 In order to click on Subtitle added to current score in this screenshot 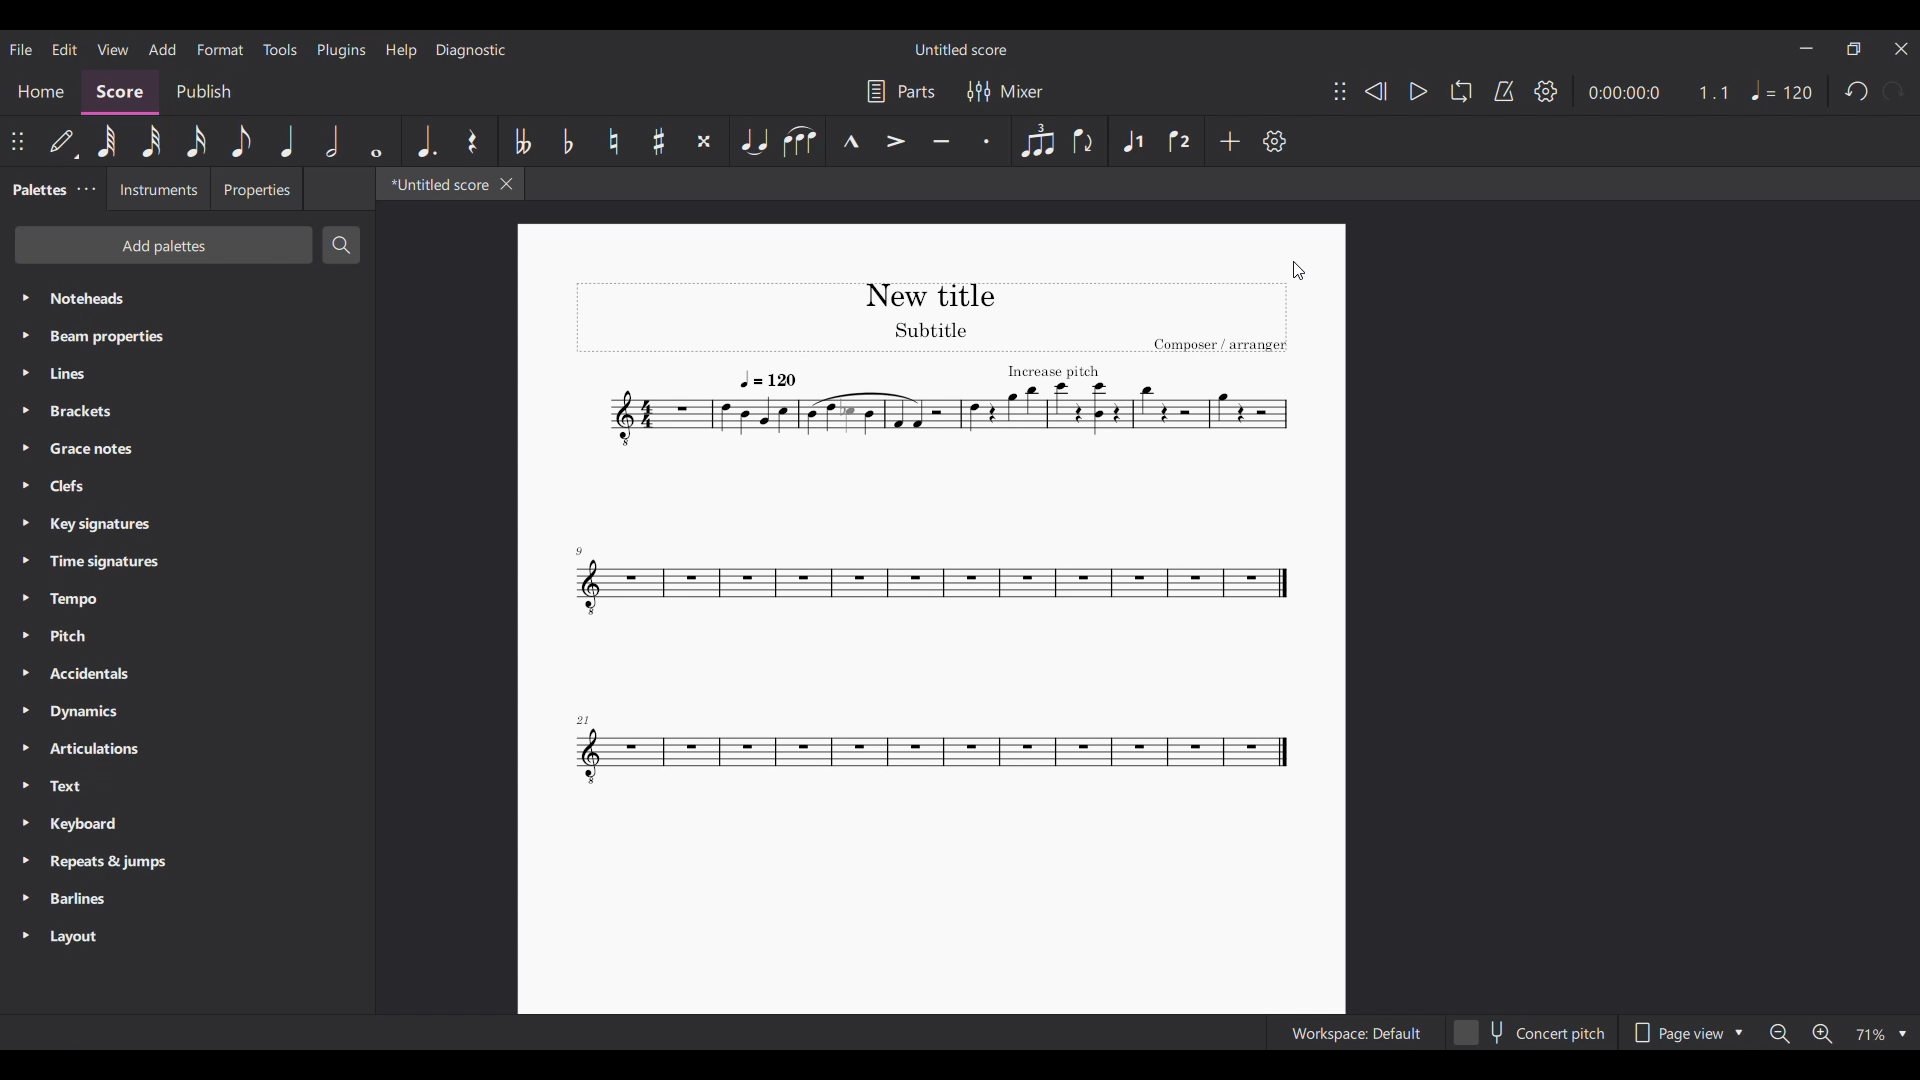, I will do `click(932, 619)`.